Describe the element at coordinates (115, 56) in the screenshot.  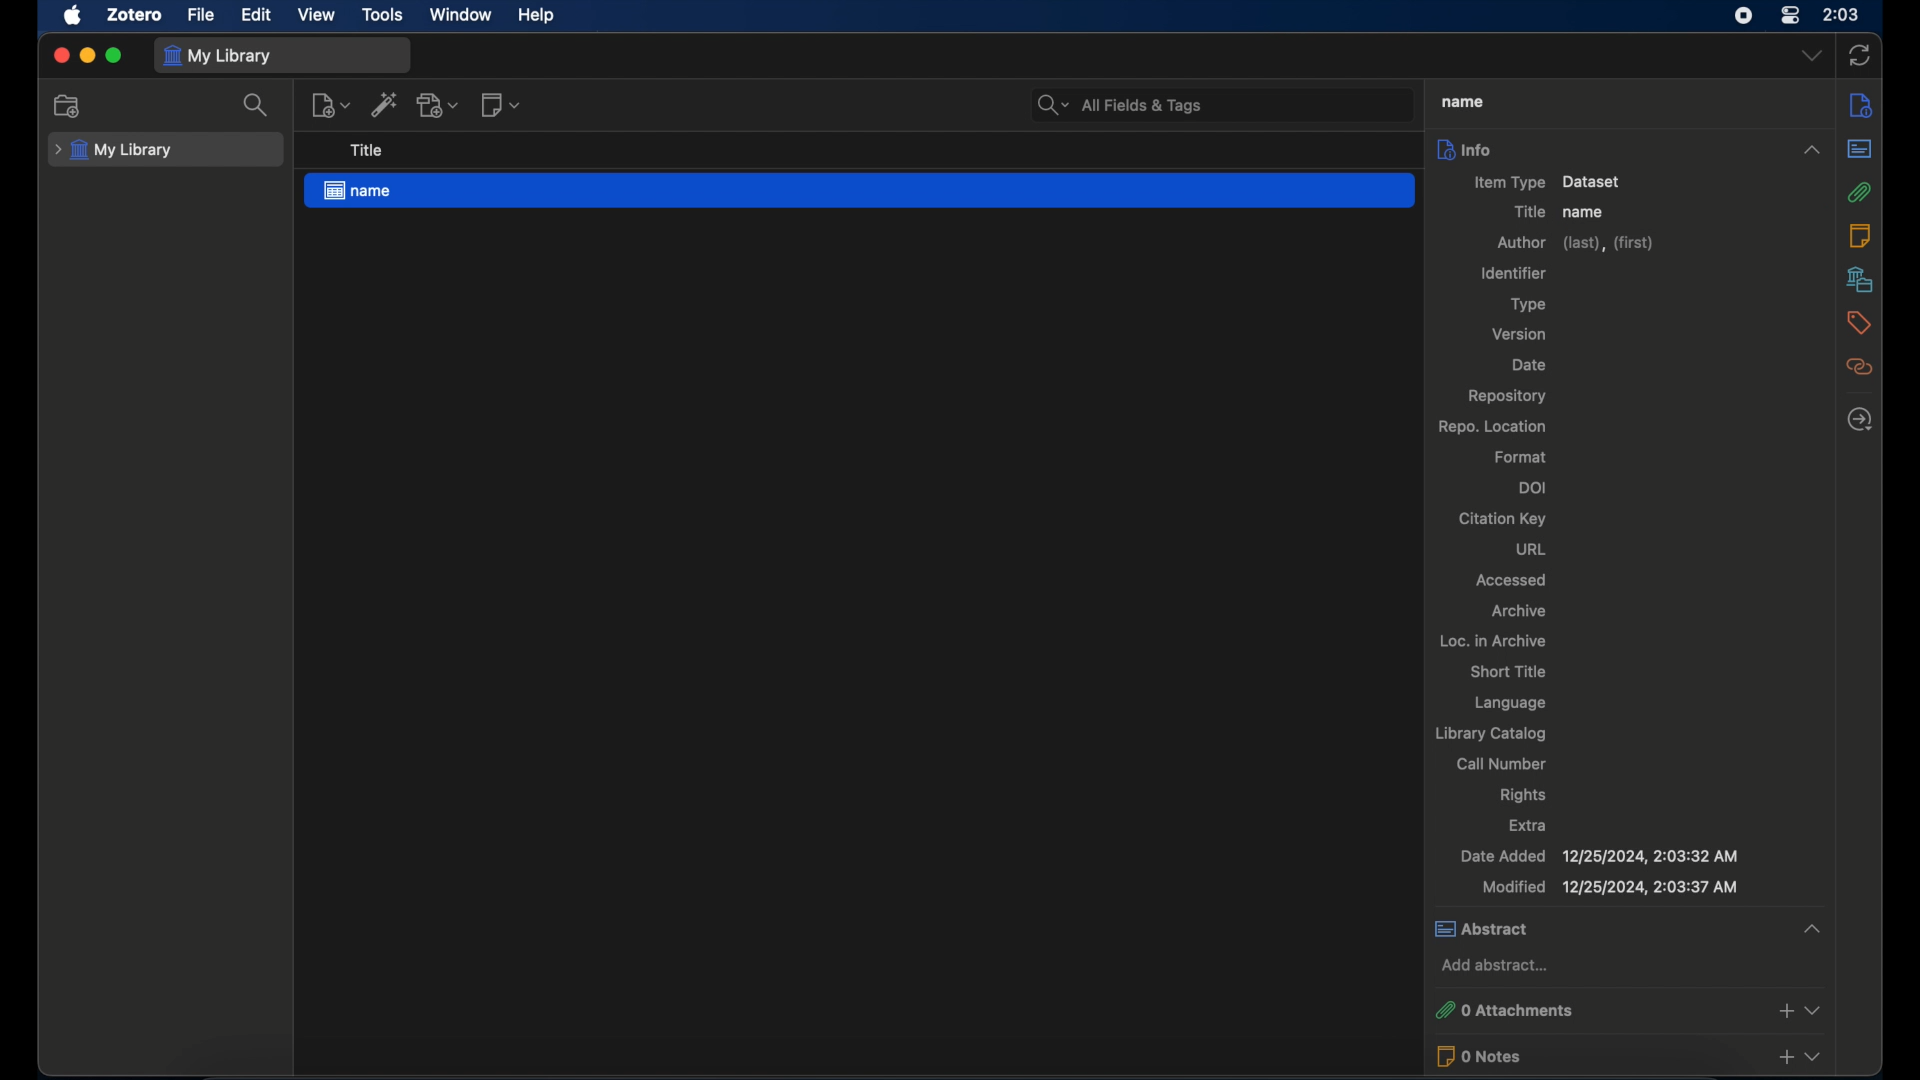
I see `maximize` at that location.